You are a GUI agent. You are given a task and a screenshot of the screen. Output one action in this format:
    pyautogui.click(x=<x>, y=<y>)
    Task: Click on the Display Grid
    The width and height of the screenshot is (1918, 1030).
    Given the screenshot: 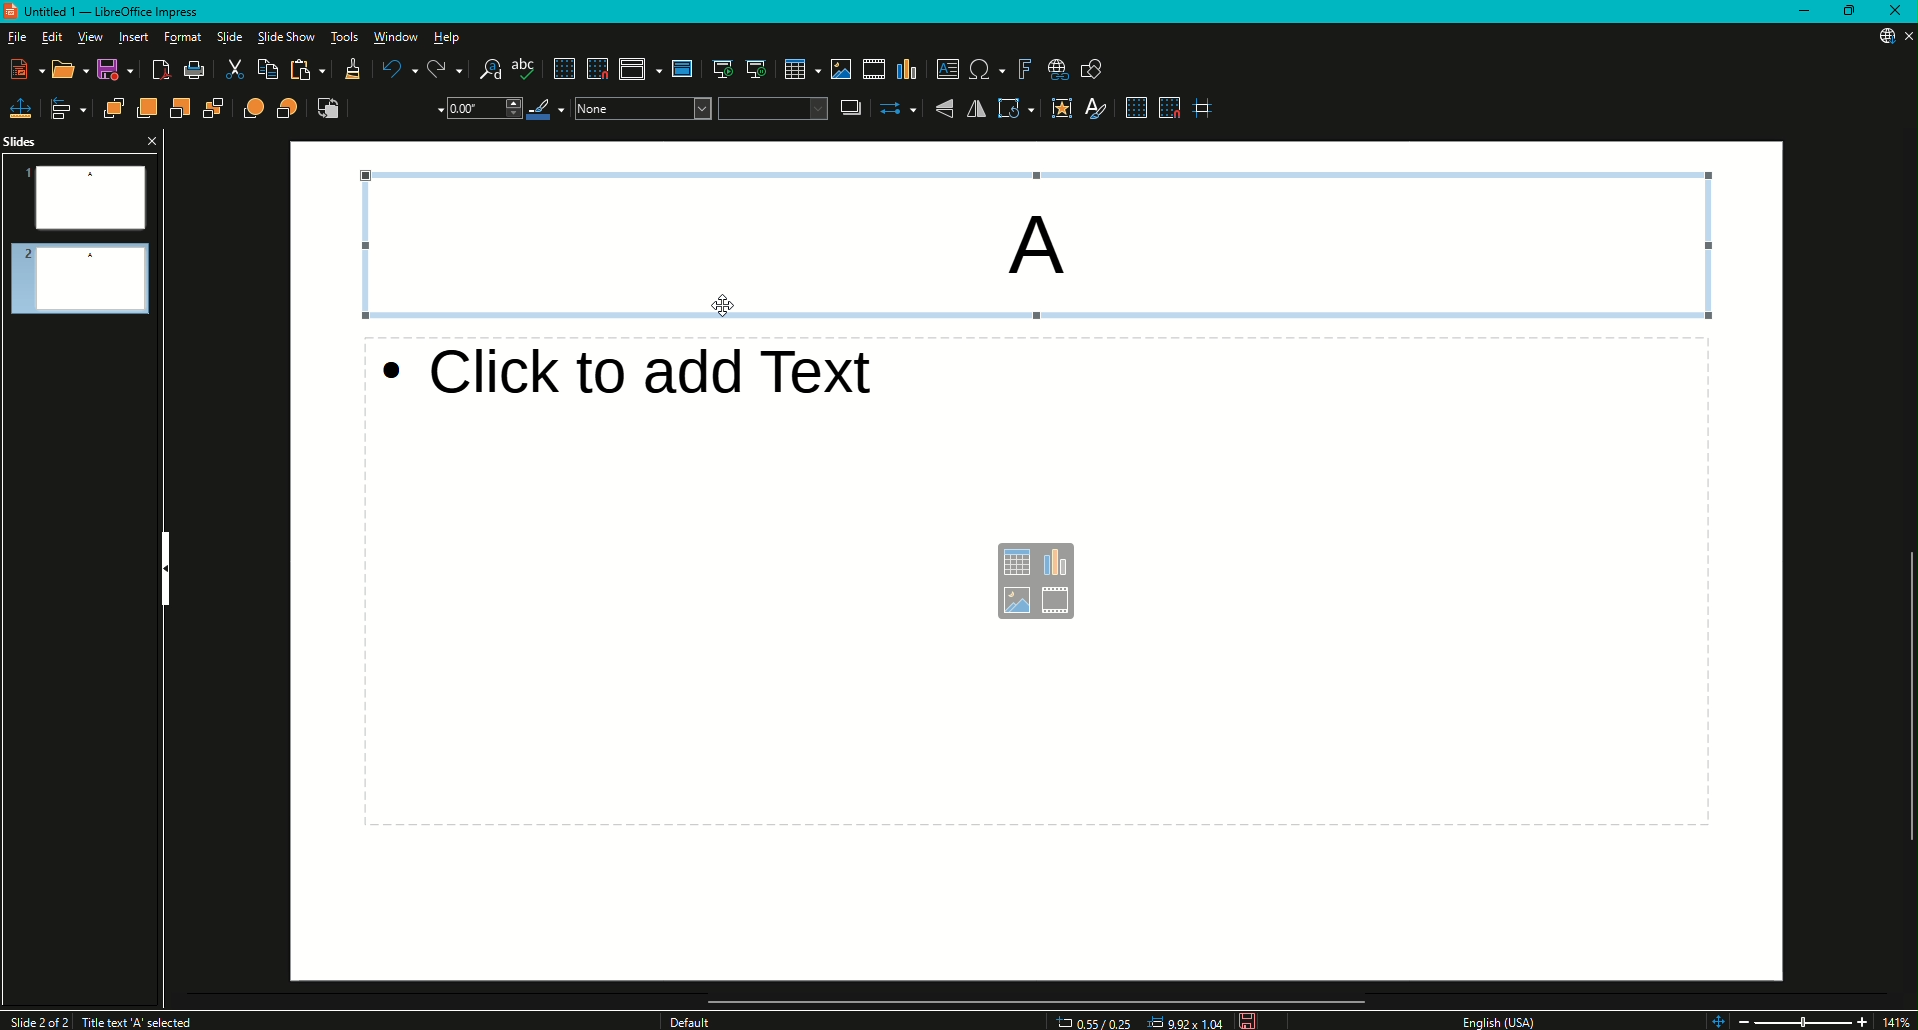 What is the action you would take?
    pyautogui.click(x=1133, y=109)
    